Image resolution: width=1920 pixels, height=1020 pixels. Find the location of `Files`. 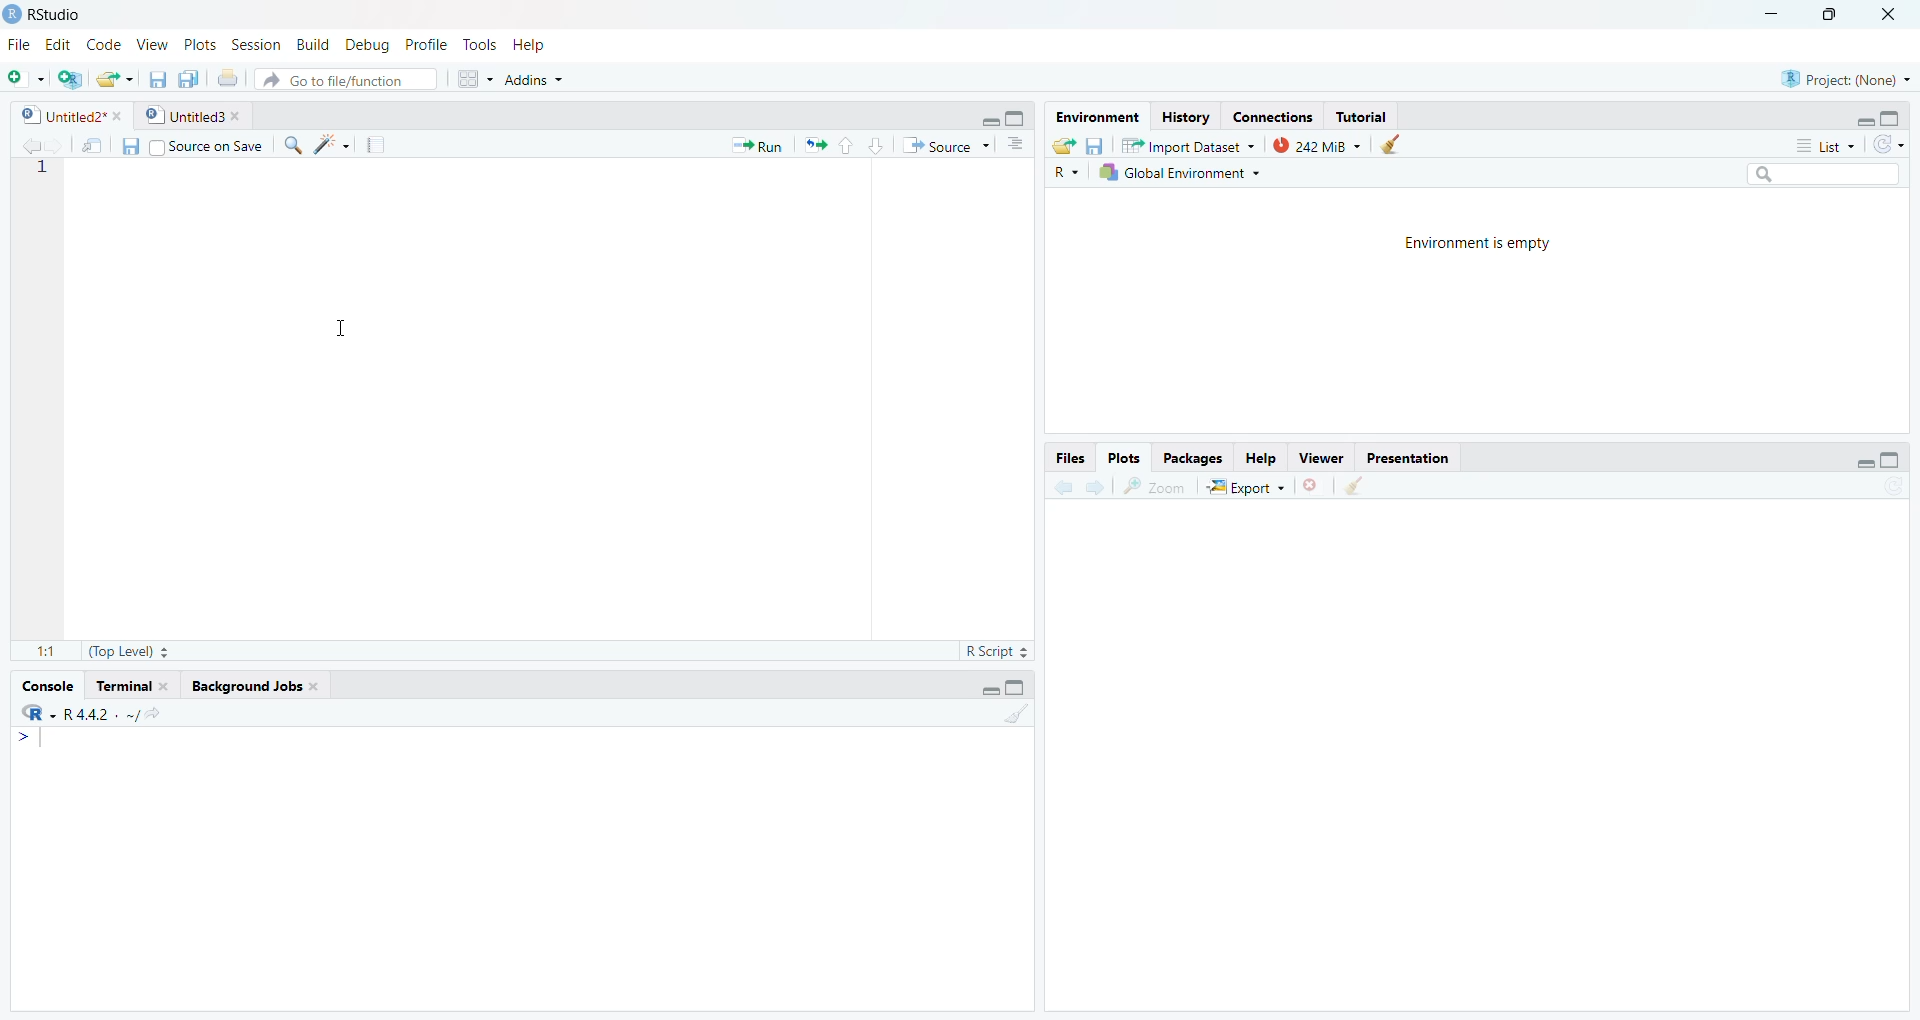

Files is located at coordinates (1071, 458).